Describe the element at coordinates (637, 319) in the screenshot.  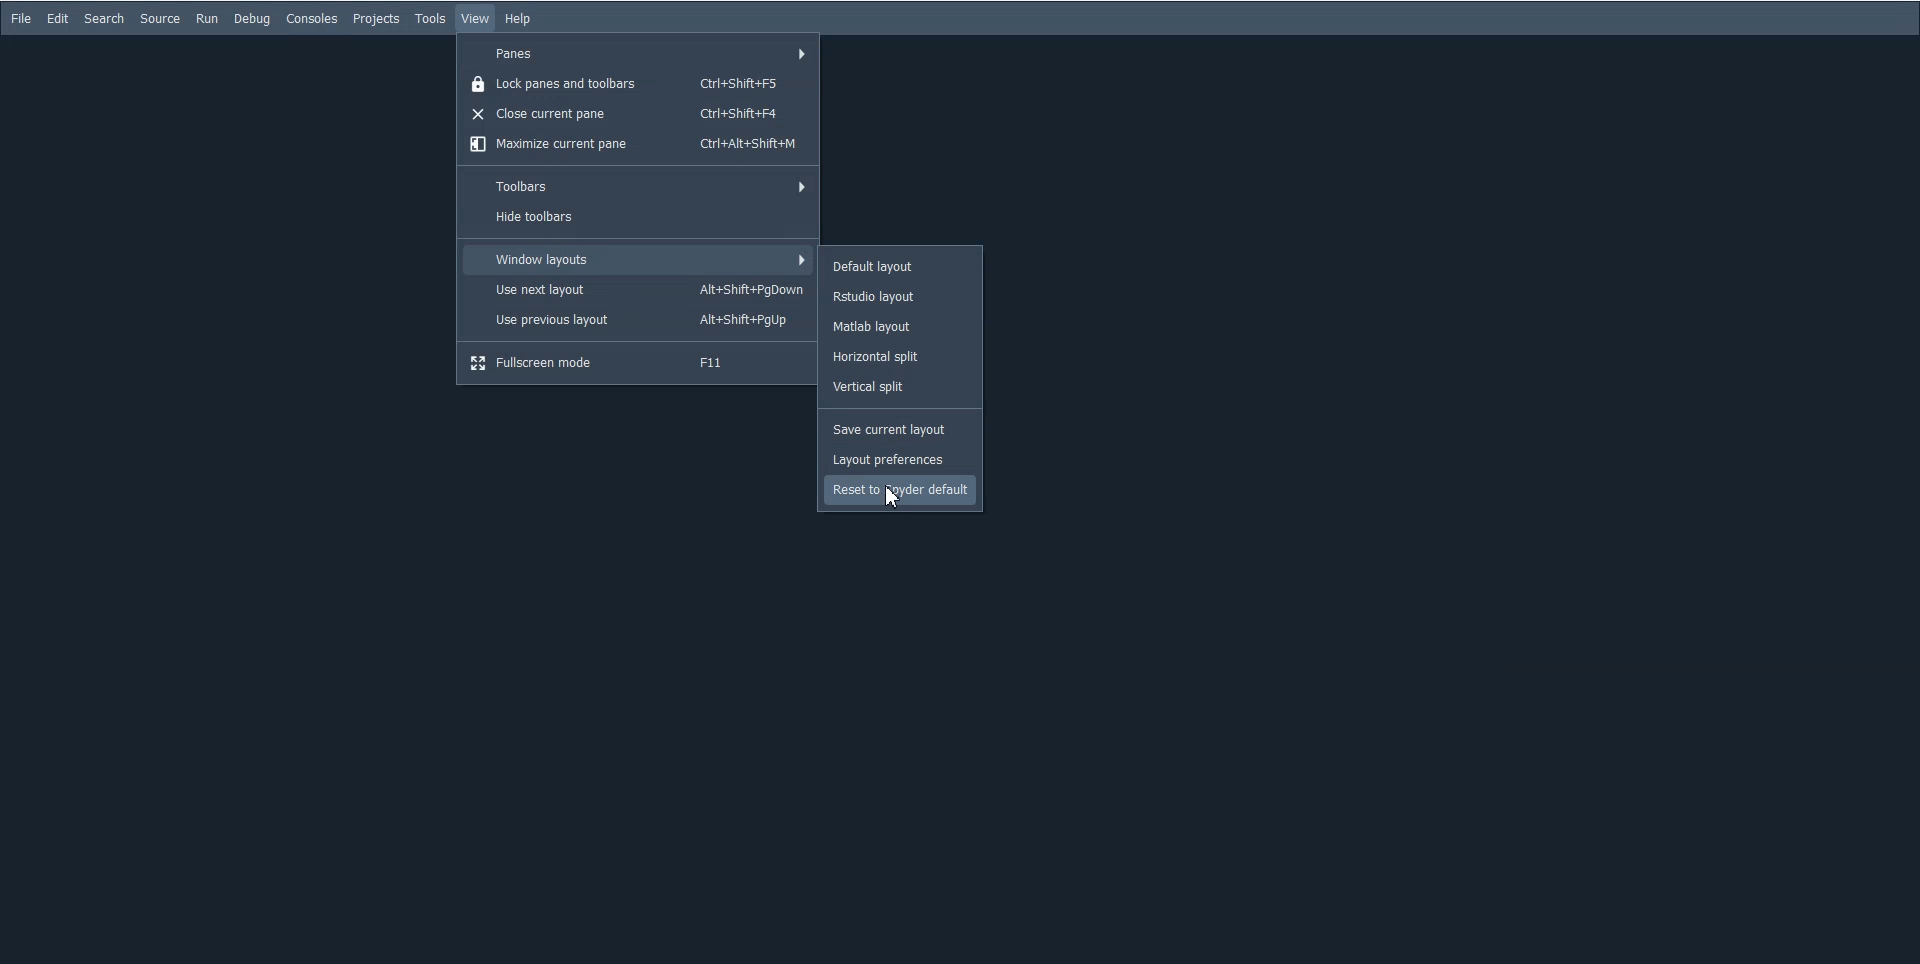
I see `Use previous layout` at that location.